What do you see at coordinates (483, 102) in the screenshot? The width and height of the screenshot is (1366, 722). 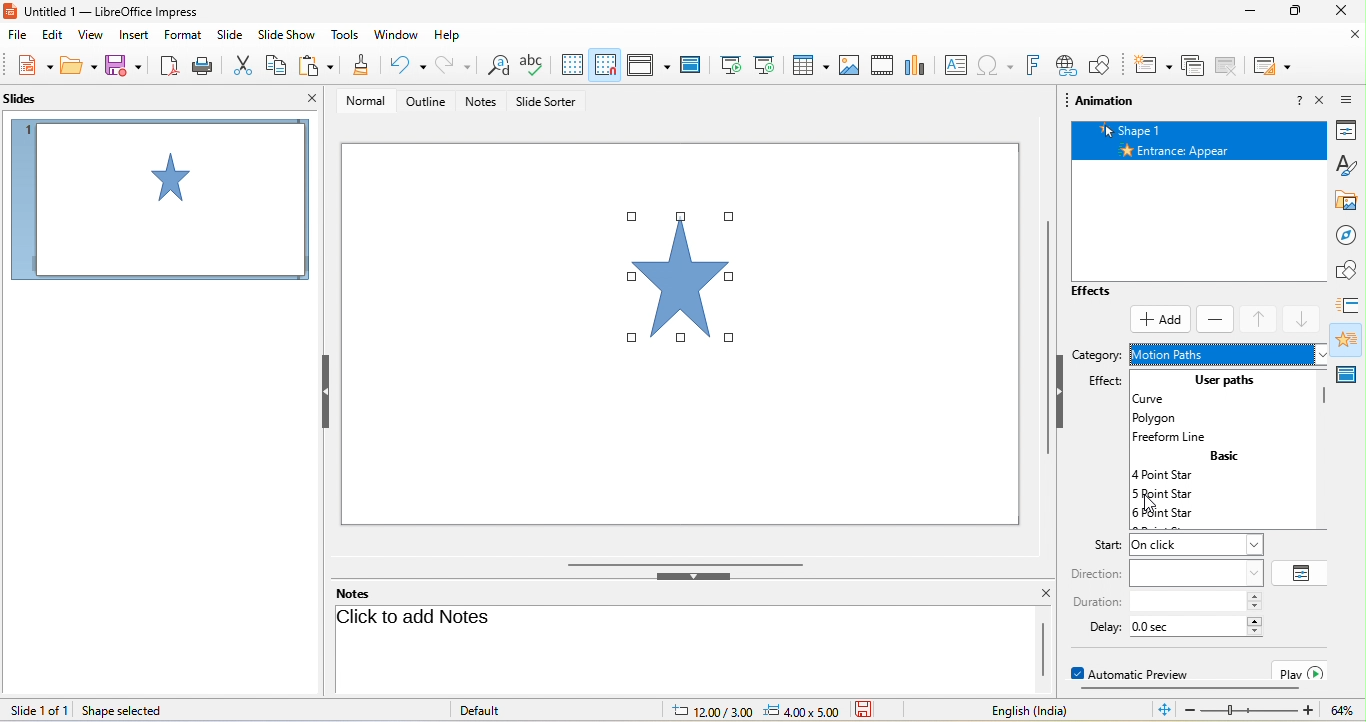 I see `notes` at bounding box center [483, 102].